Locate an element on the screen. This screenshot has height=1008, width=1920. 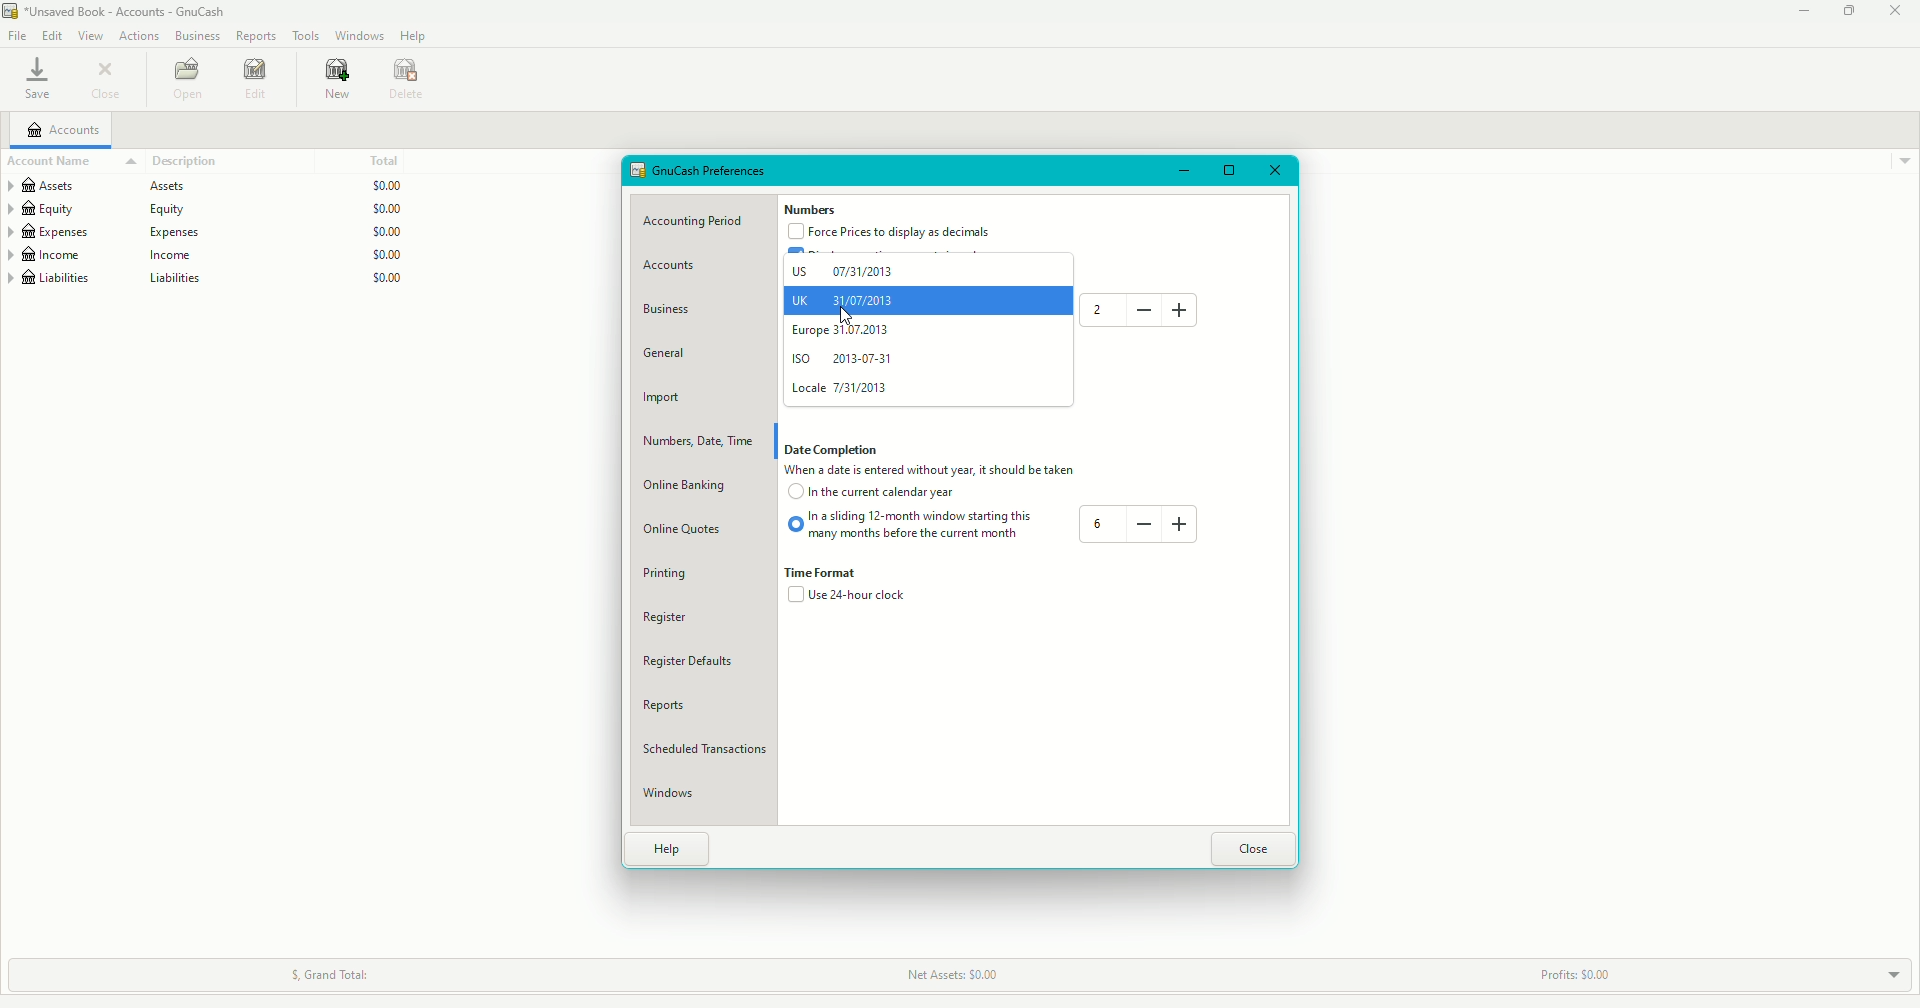
Minimize is located at coordinates (1800, 13).